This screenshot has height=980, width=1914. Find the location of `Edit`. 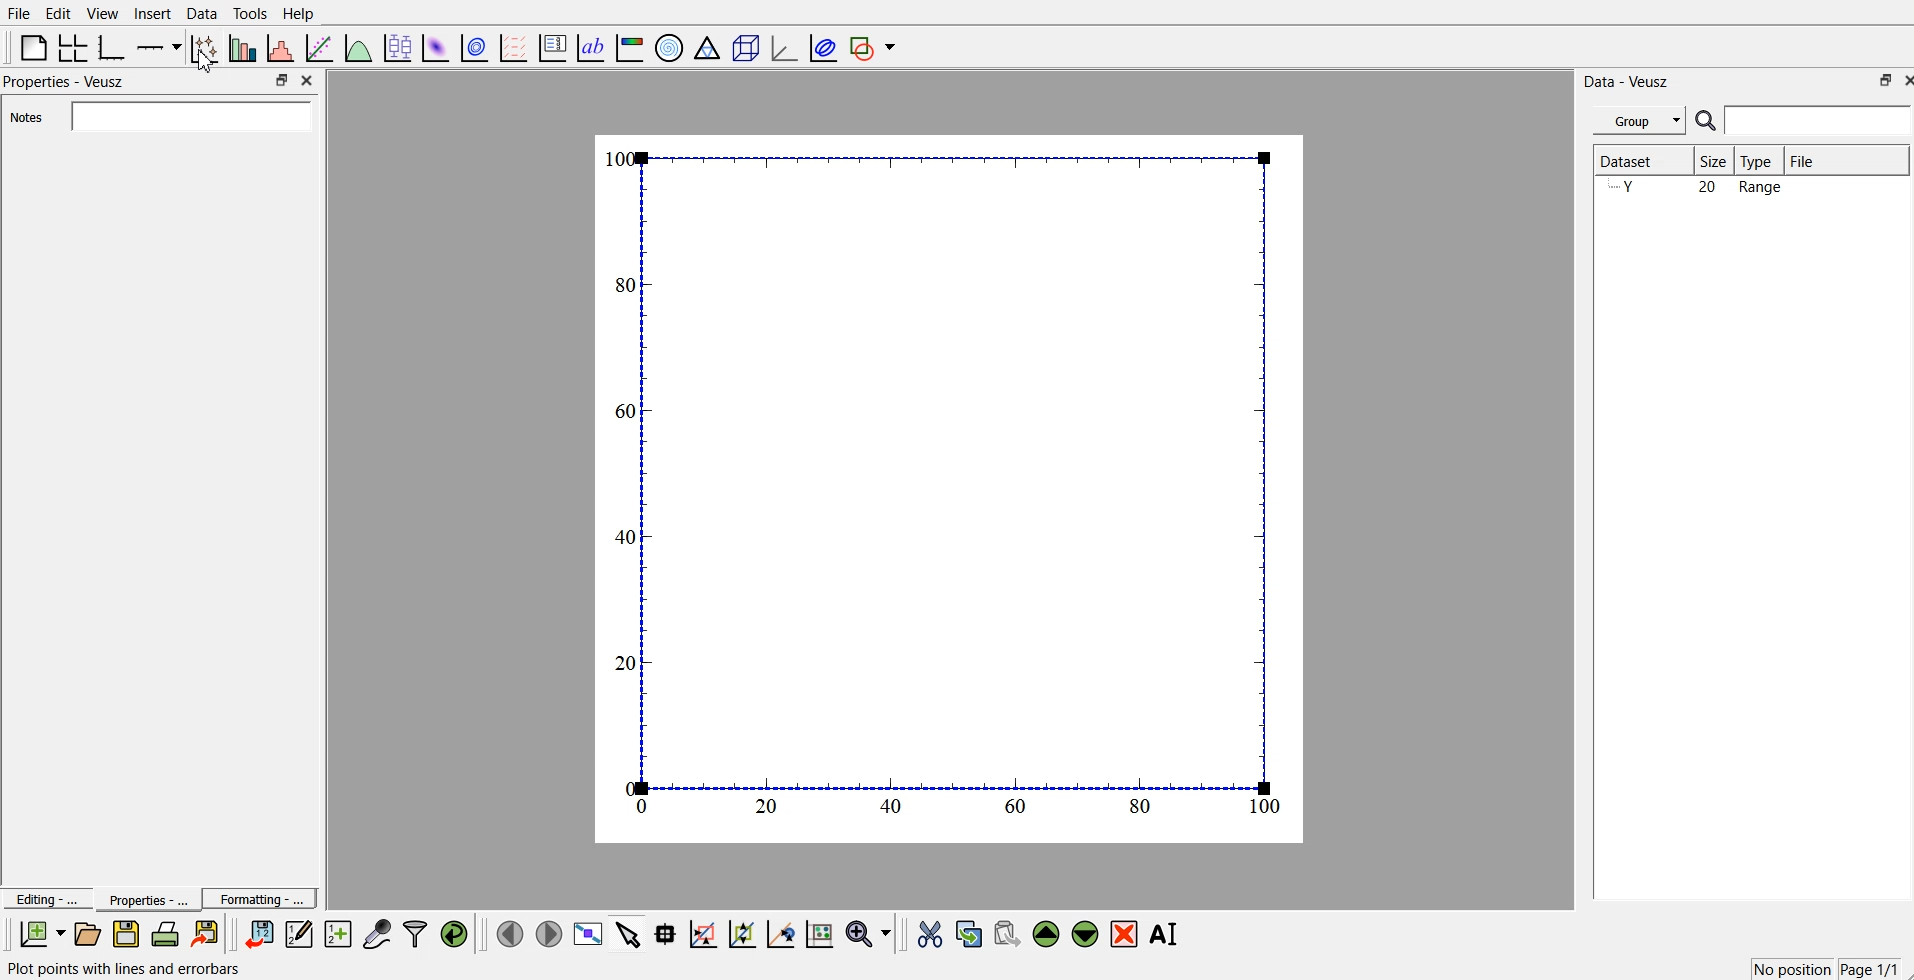

Edit is located at coordinates (59, 13).